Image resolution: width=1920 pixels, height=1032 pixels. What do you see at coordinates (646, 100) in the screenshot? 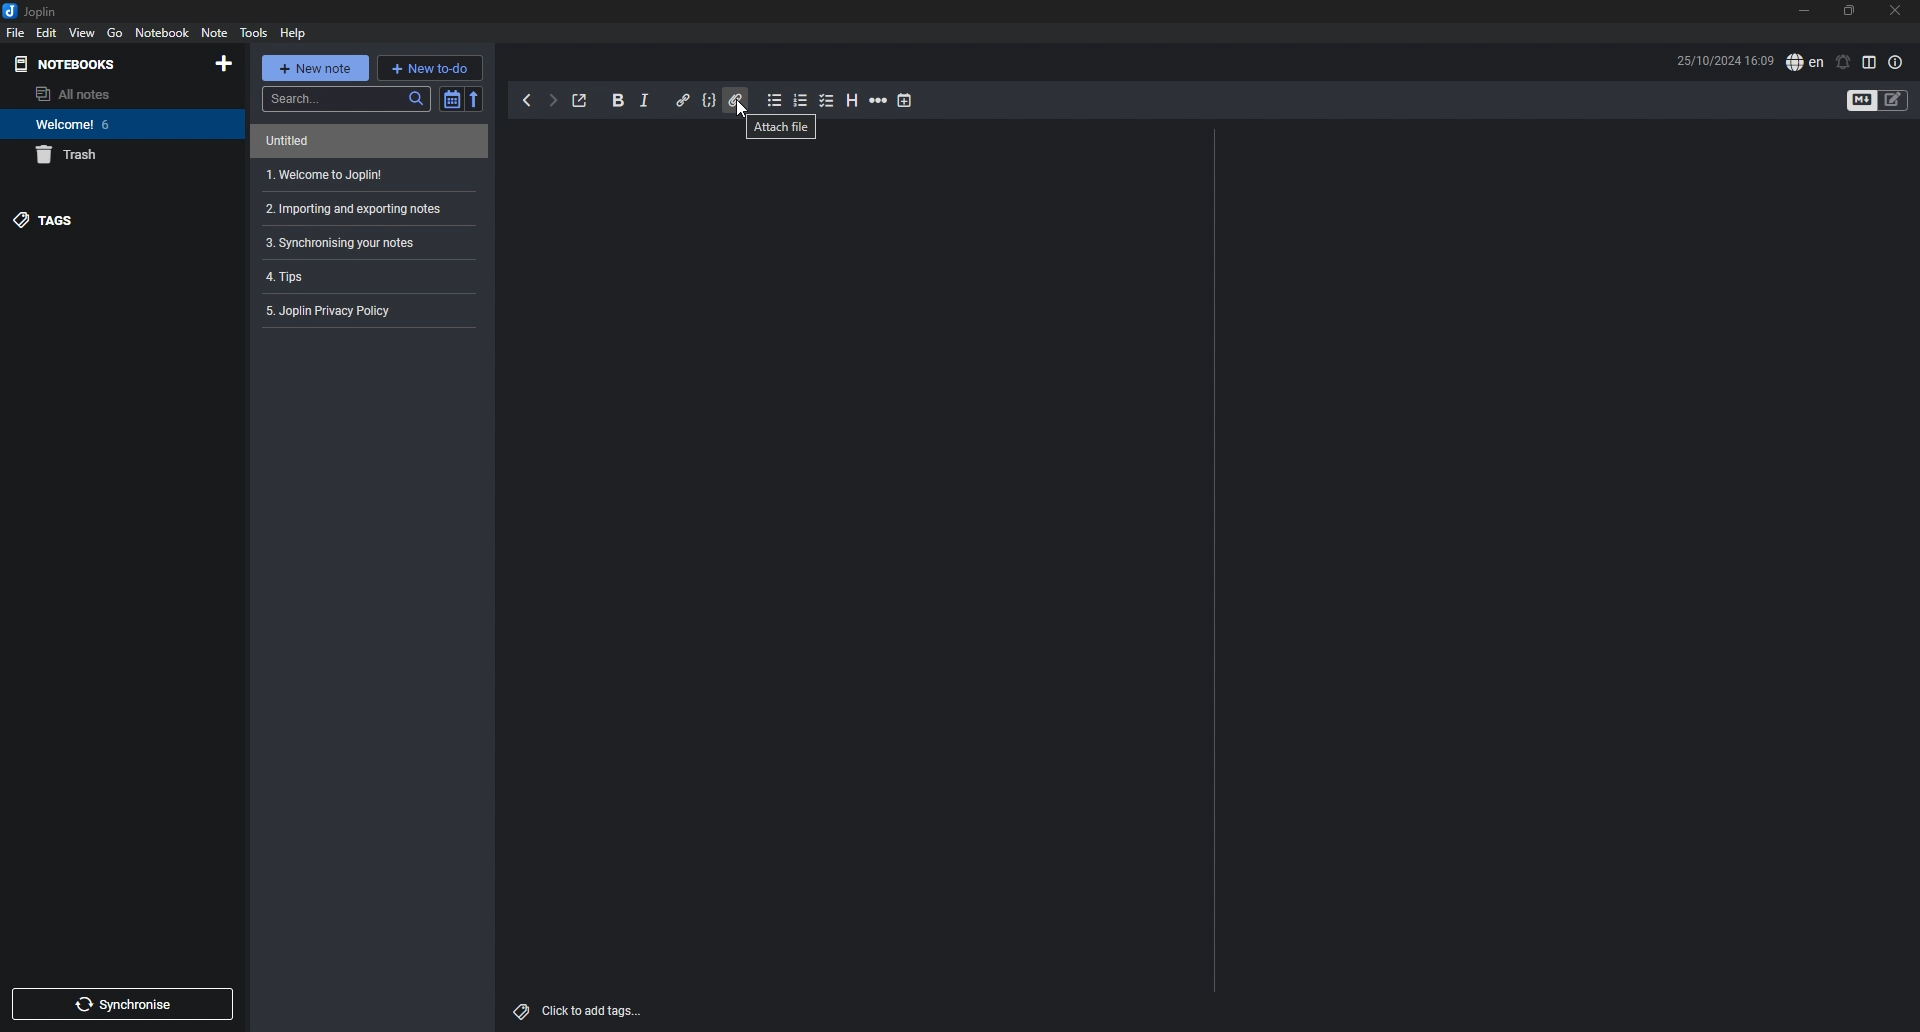
I see `insert` at bounding box center [646, 100].